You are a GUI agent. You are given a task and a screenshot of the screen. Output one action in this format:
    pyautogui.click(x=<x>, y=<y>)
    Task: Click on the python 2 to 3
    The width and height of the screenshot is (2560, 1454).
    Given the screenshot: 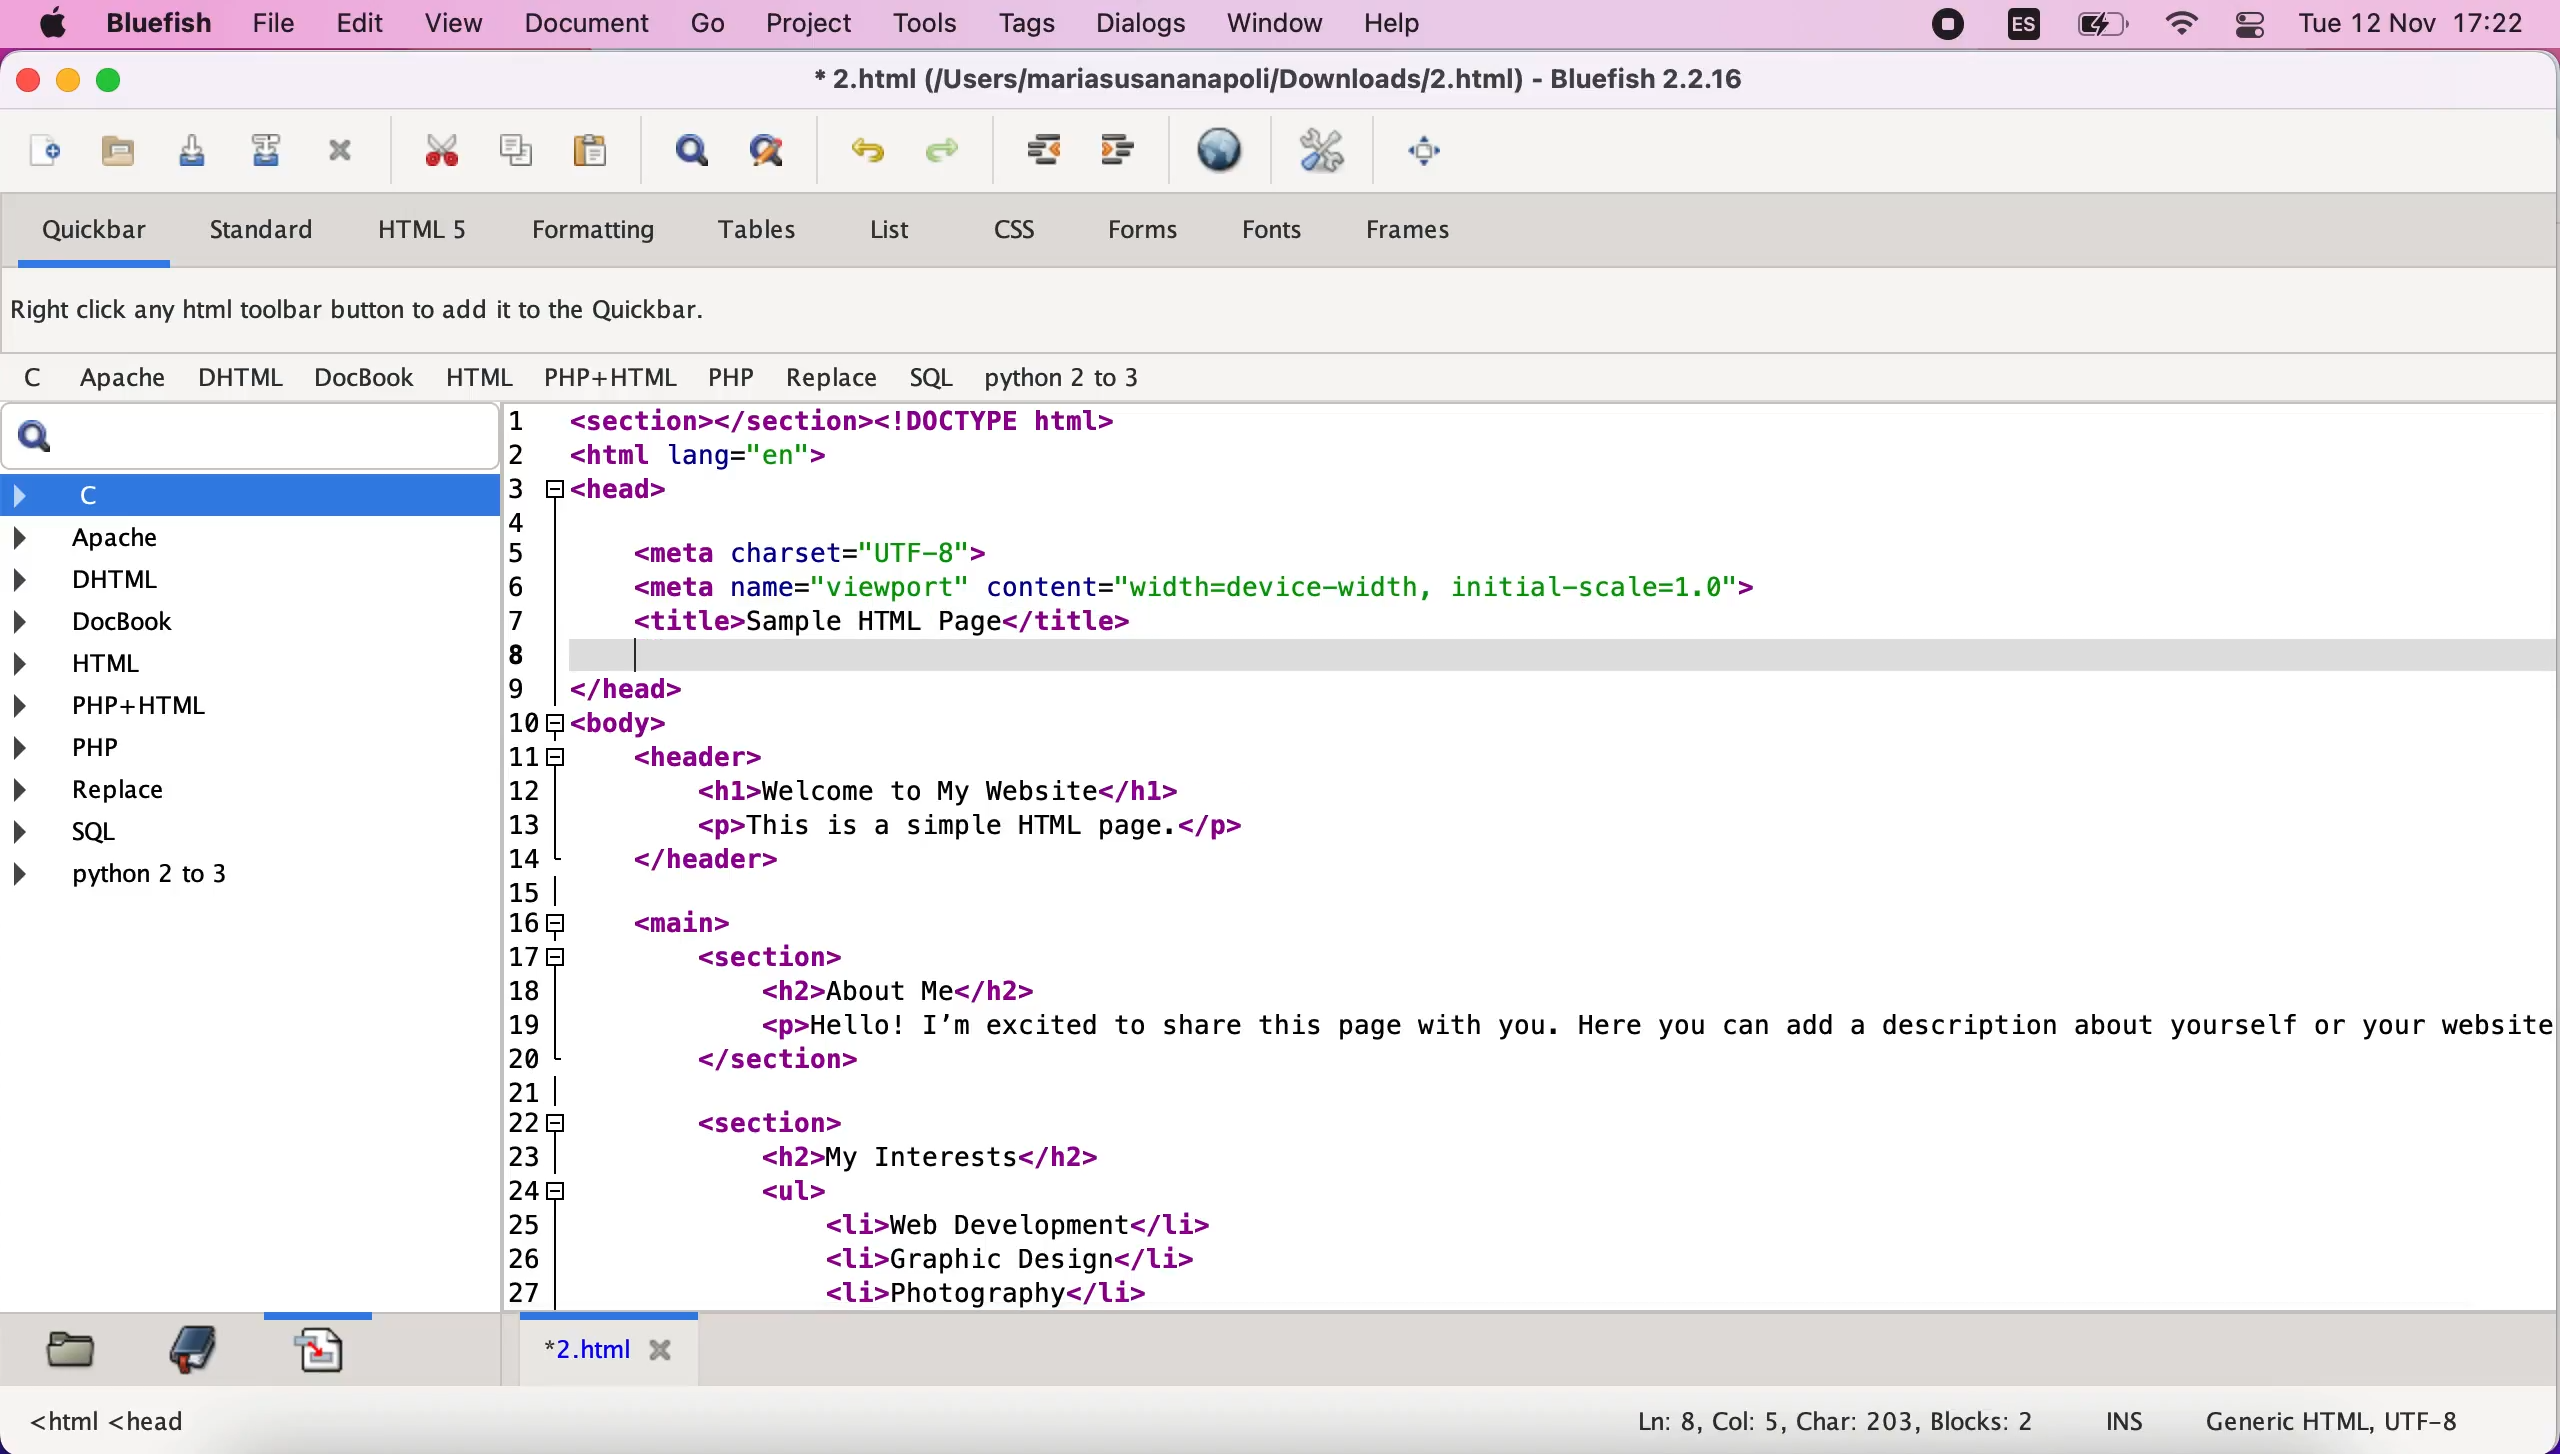 What is the action you would take?
    pyautogui.click(x=213, y=879)
    